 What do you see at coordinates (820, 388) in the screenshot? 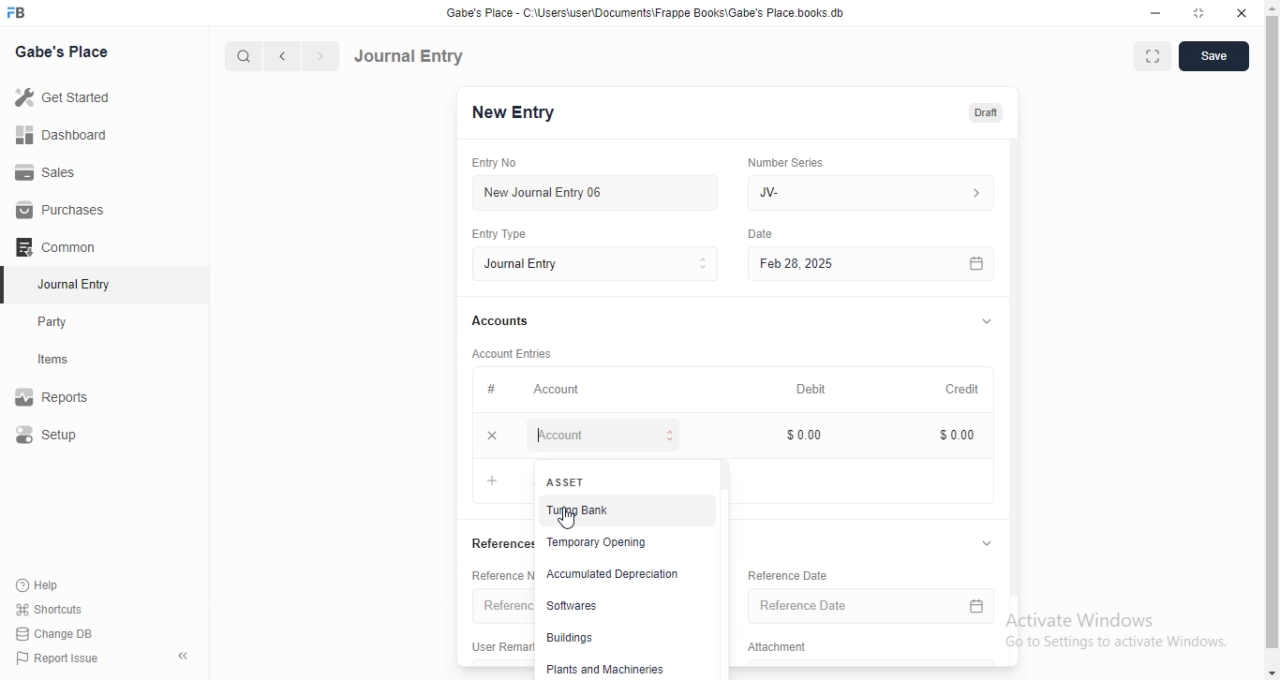
I see `Debit` at bounding box center [820, 388].